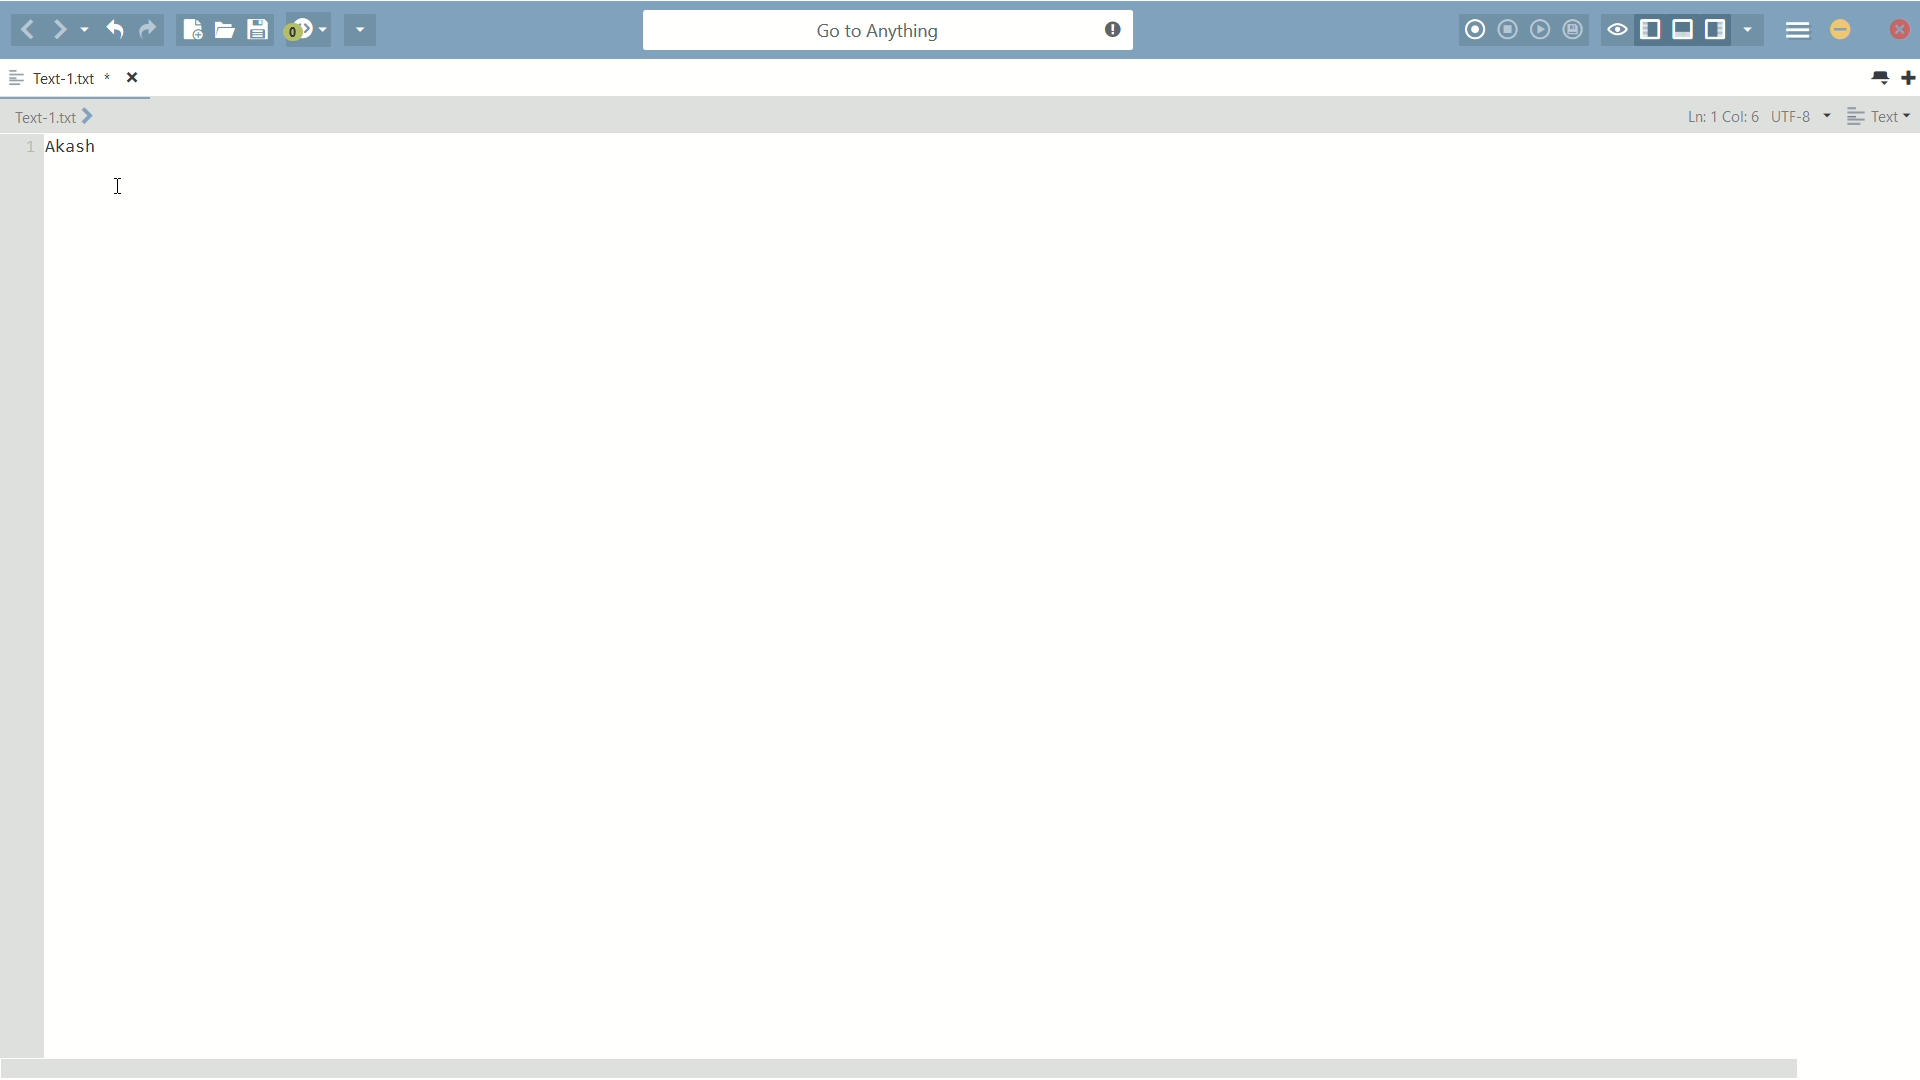  I want to click on save macro to toolbox, so click(1575, 30).